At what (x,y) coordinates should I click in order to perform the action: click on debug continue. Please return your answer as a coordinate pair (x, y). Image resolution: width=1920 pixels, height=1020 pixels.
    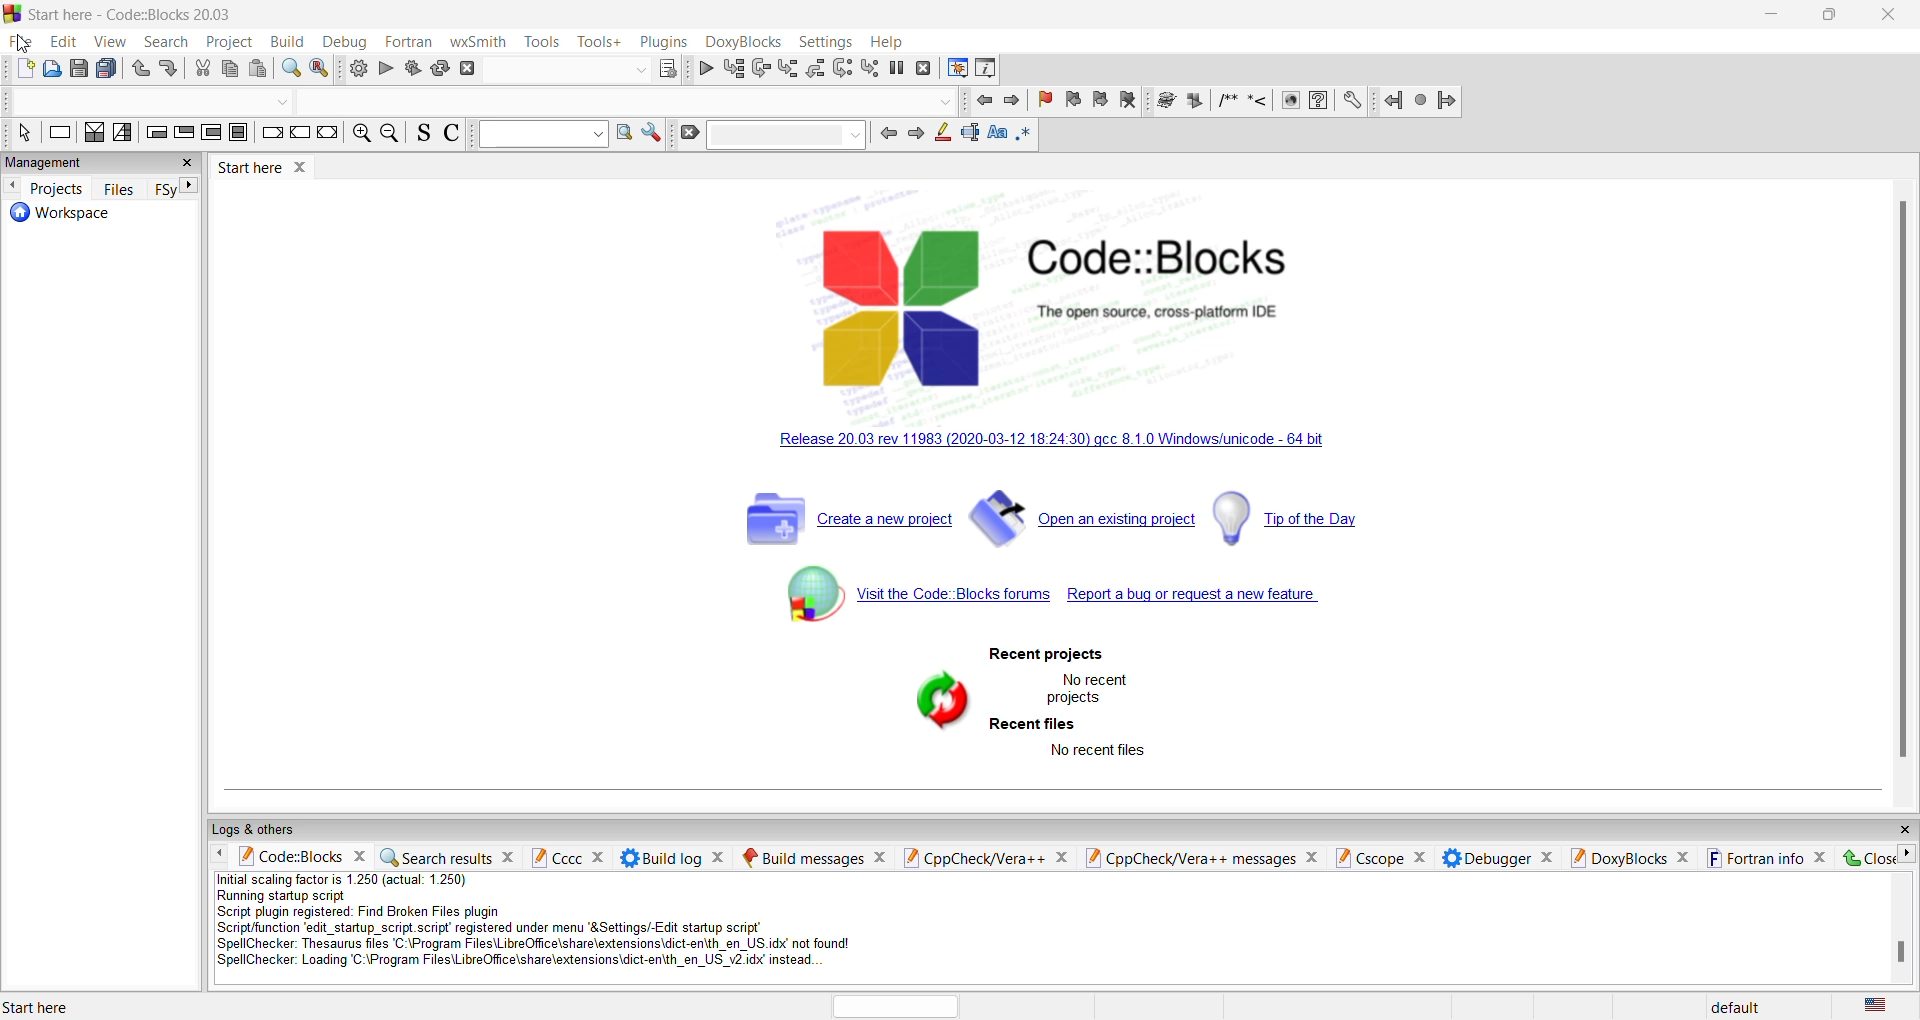
    Looking at the image, I should click on (705, 68).